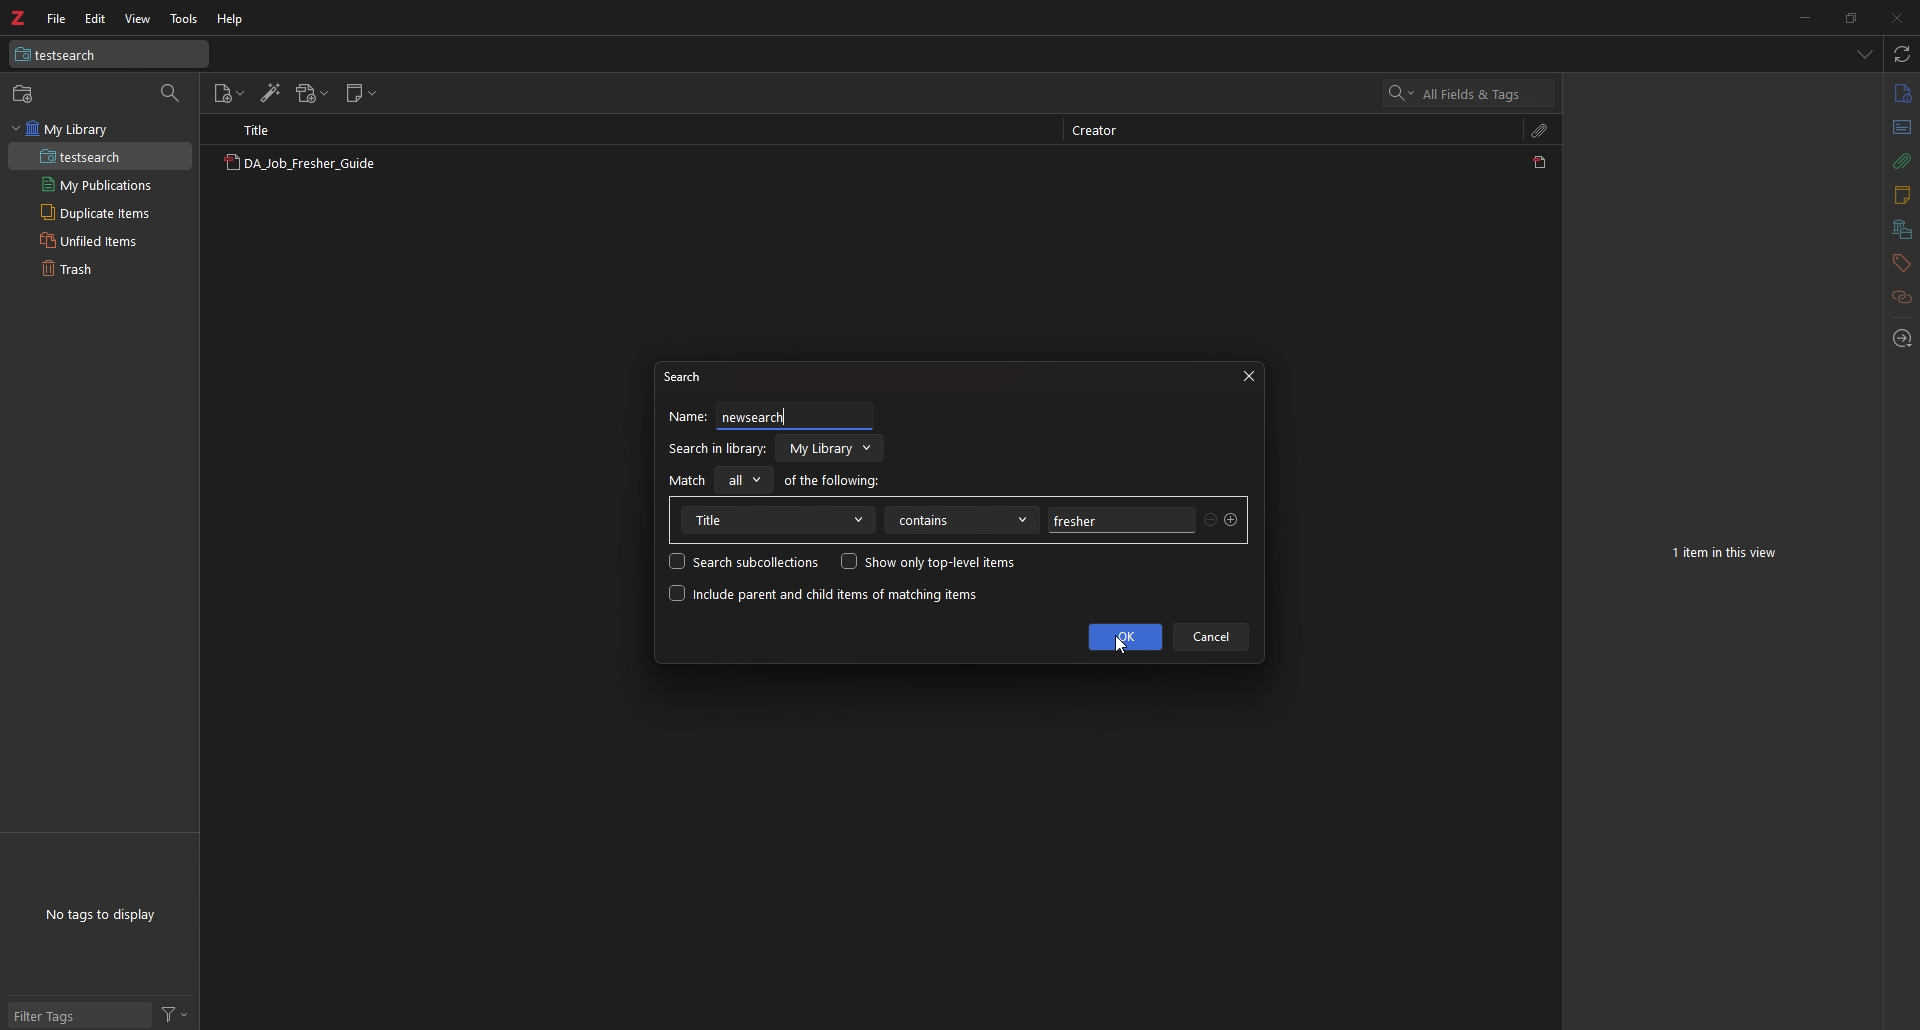 This screenshot has height=1030, width=1920. I want to click on my publications, so click(100, 185).